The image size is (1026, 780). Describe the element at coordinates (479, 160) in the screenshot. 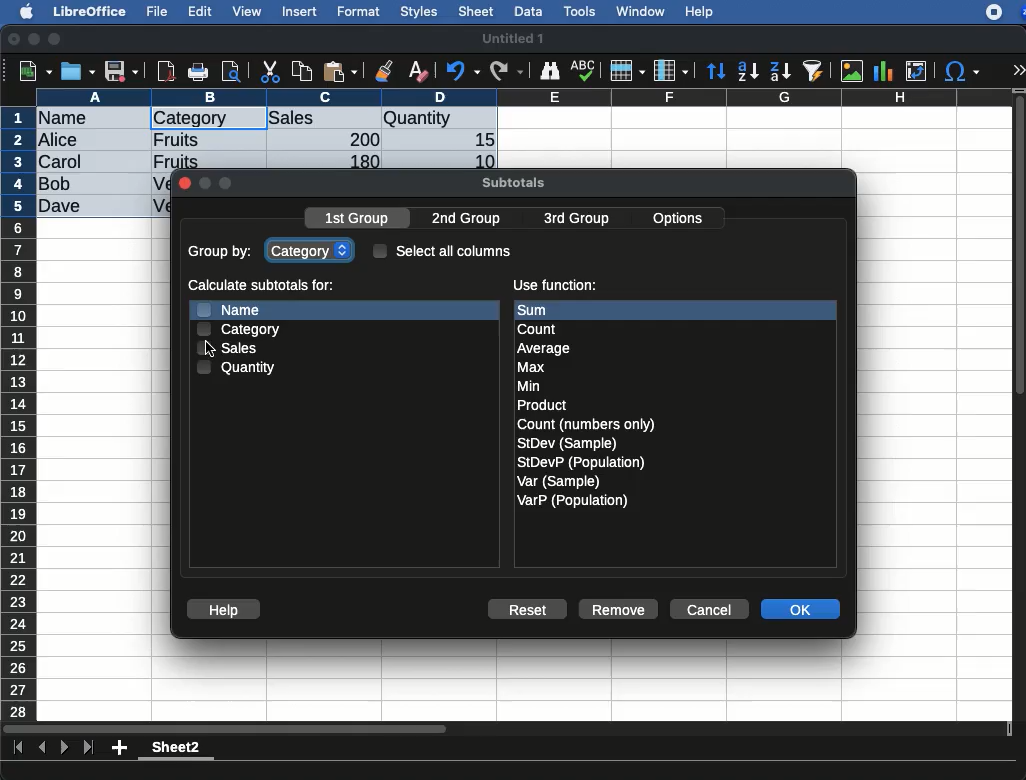

I see `10` at that location.